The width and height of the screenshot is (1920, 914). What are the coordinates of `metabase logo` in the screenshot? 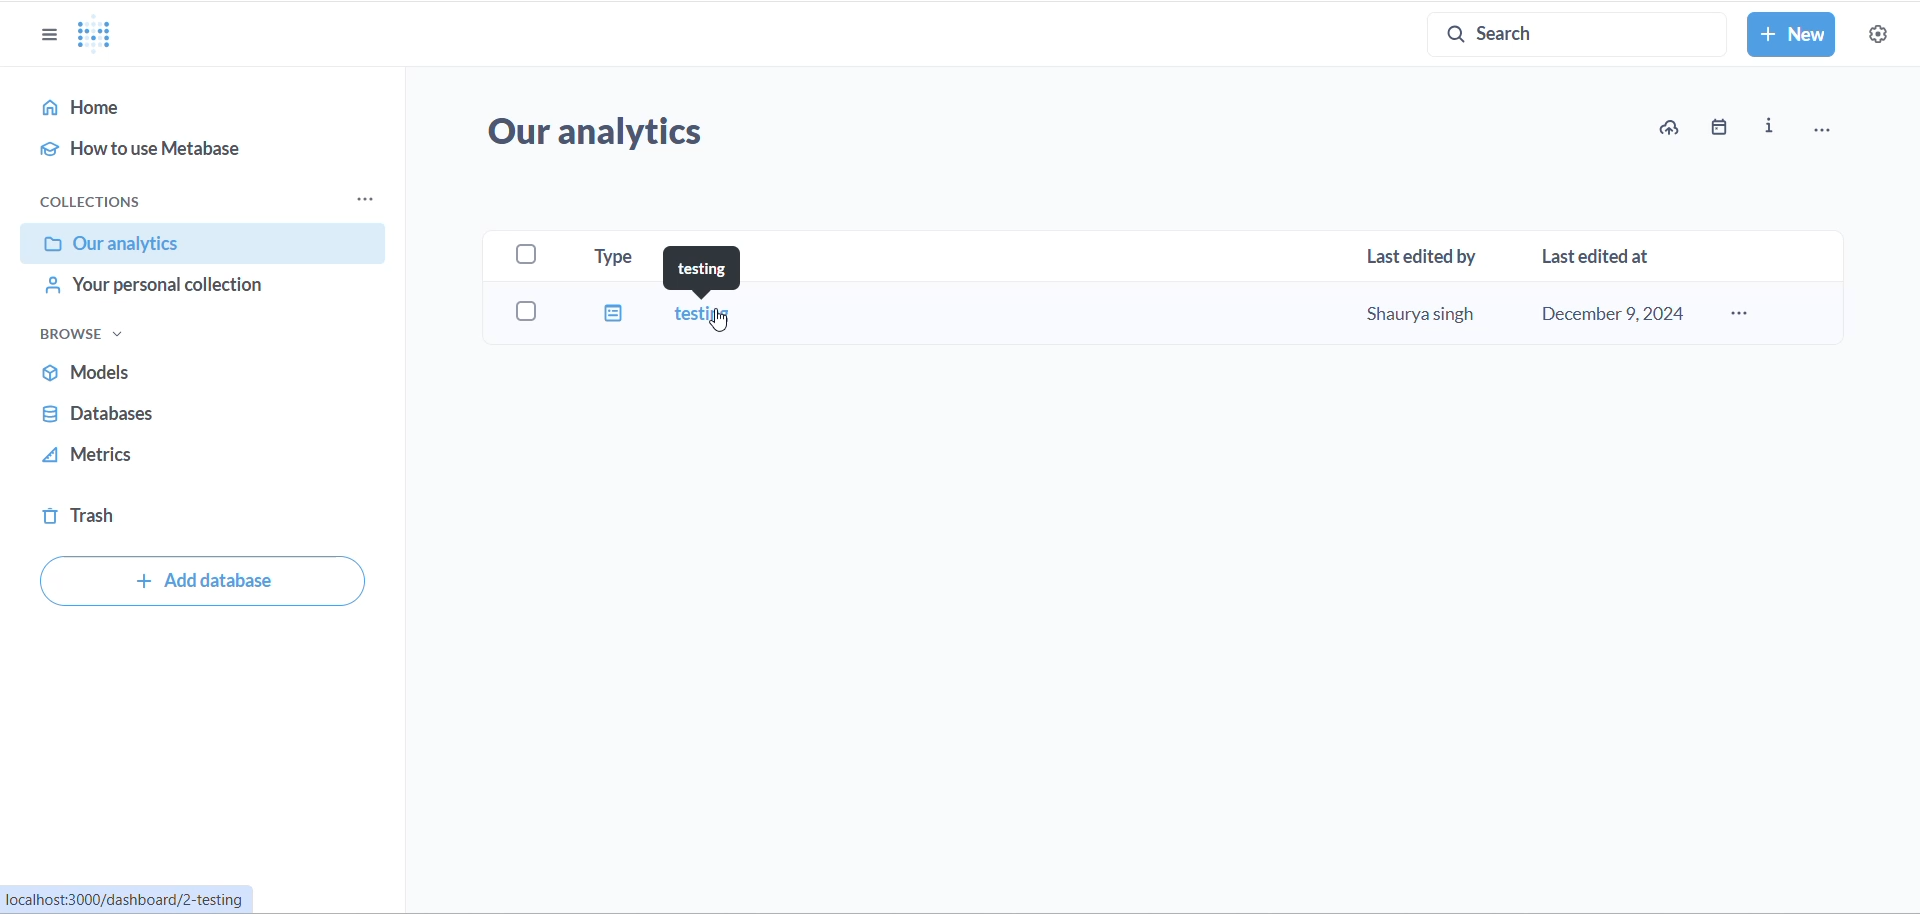 It's located at (94, 34).